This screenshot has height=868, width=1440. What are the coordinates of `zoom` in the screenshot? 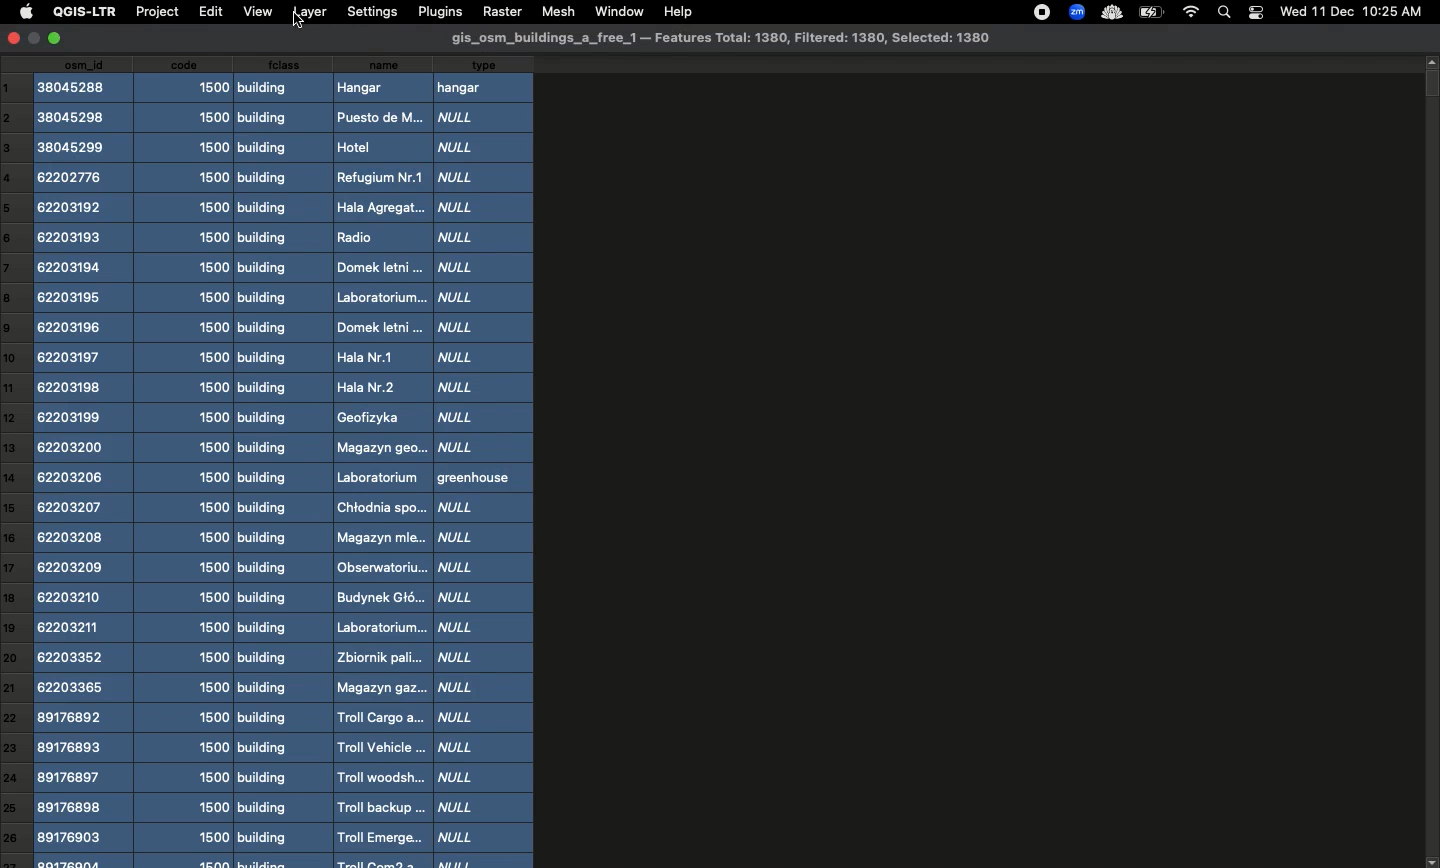 It's located at (1075, 11).